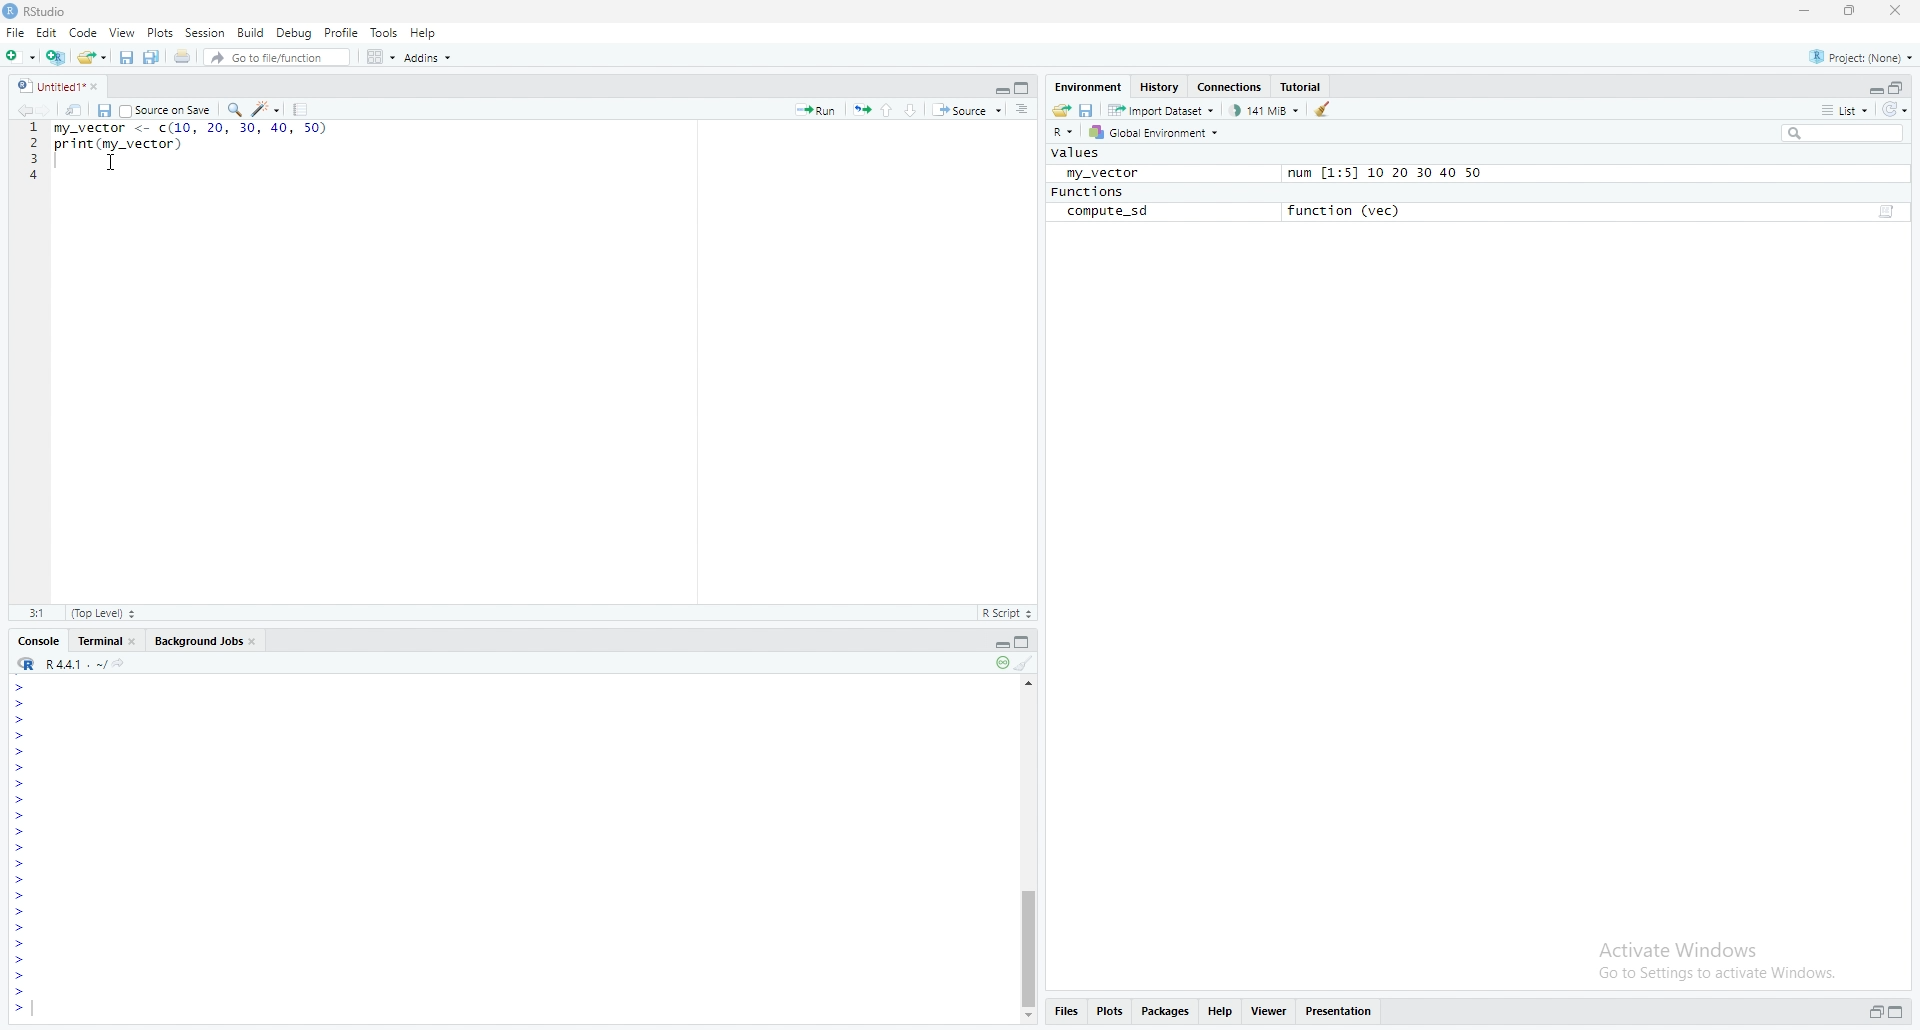  Describe the element at coordinates (860, 110) in the screenshot. I see `Re-run the previous code region (Ctrl + Alt + P)` at that location.